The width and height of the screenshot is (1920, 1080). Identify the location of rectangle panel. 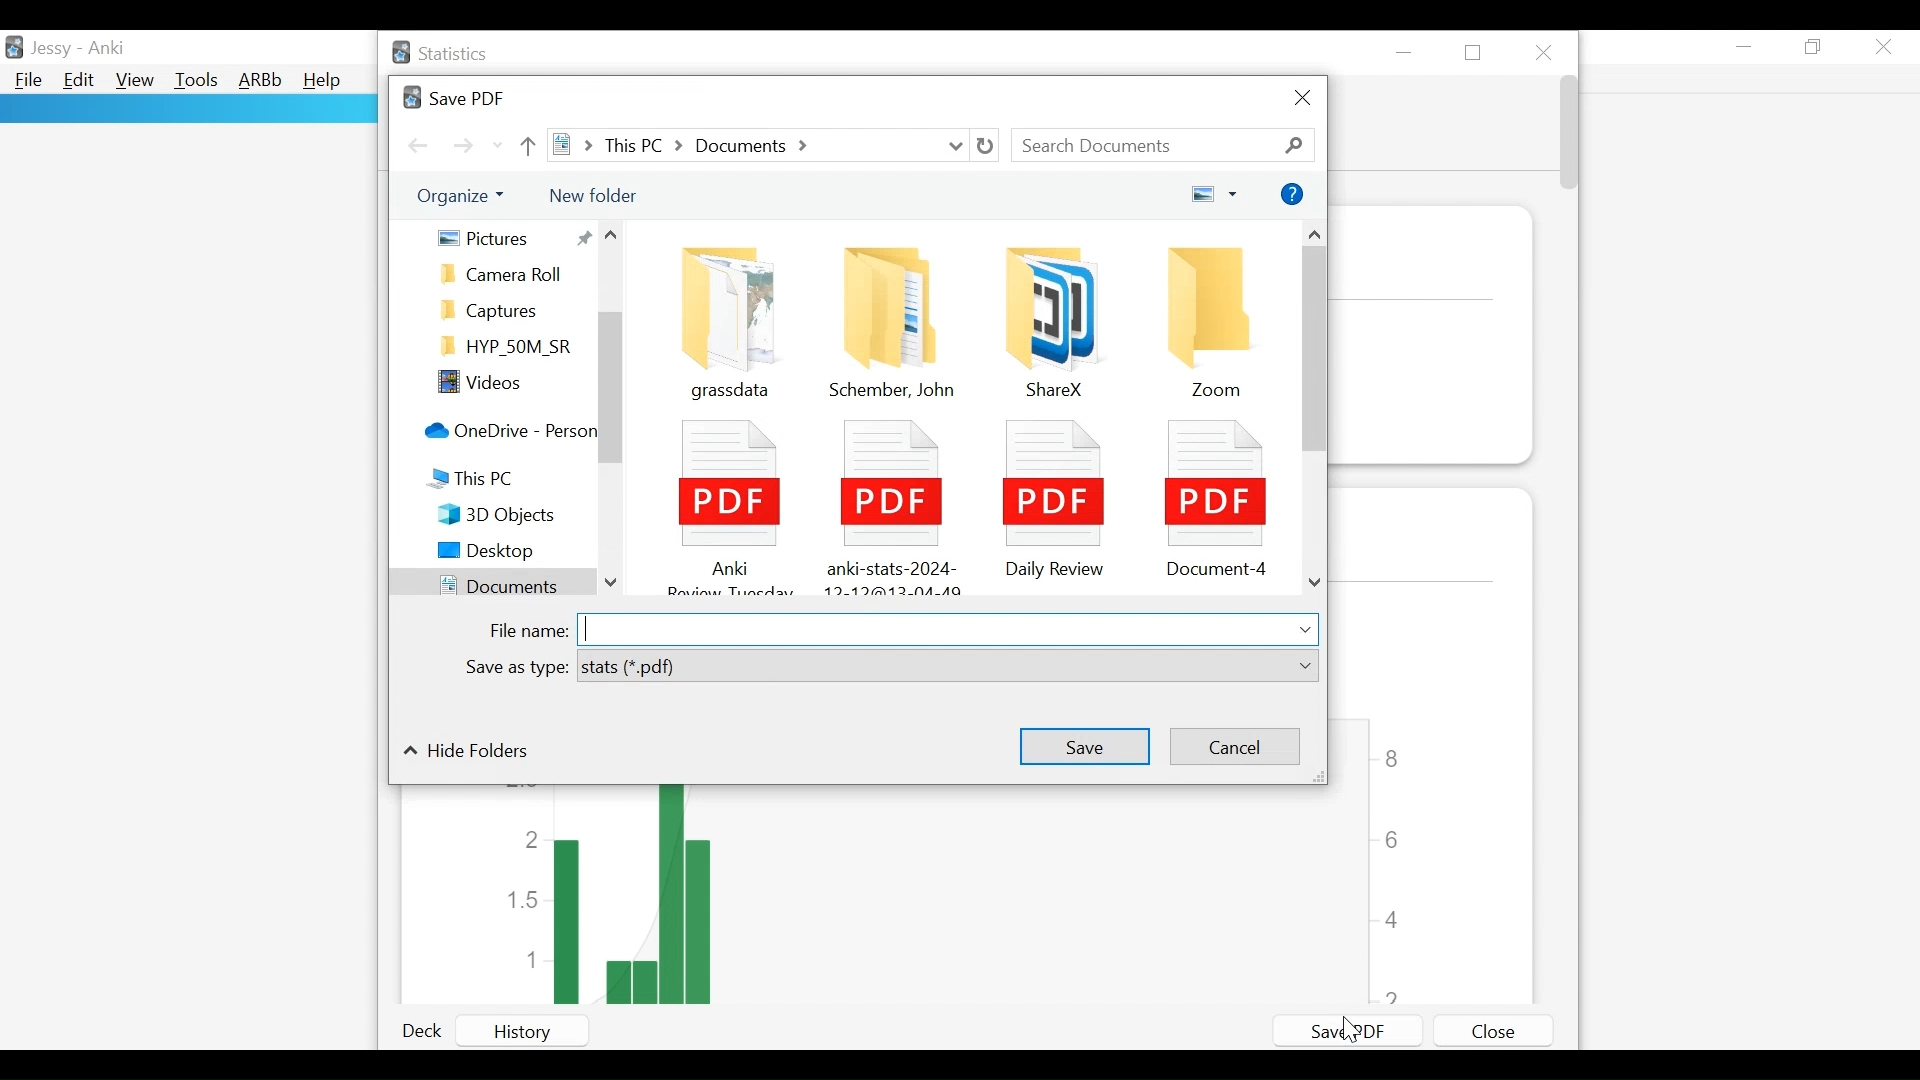
(187, 109).